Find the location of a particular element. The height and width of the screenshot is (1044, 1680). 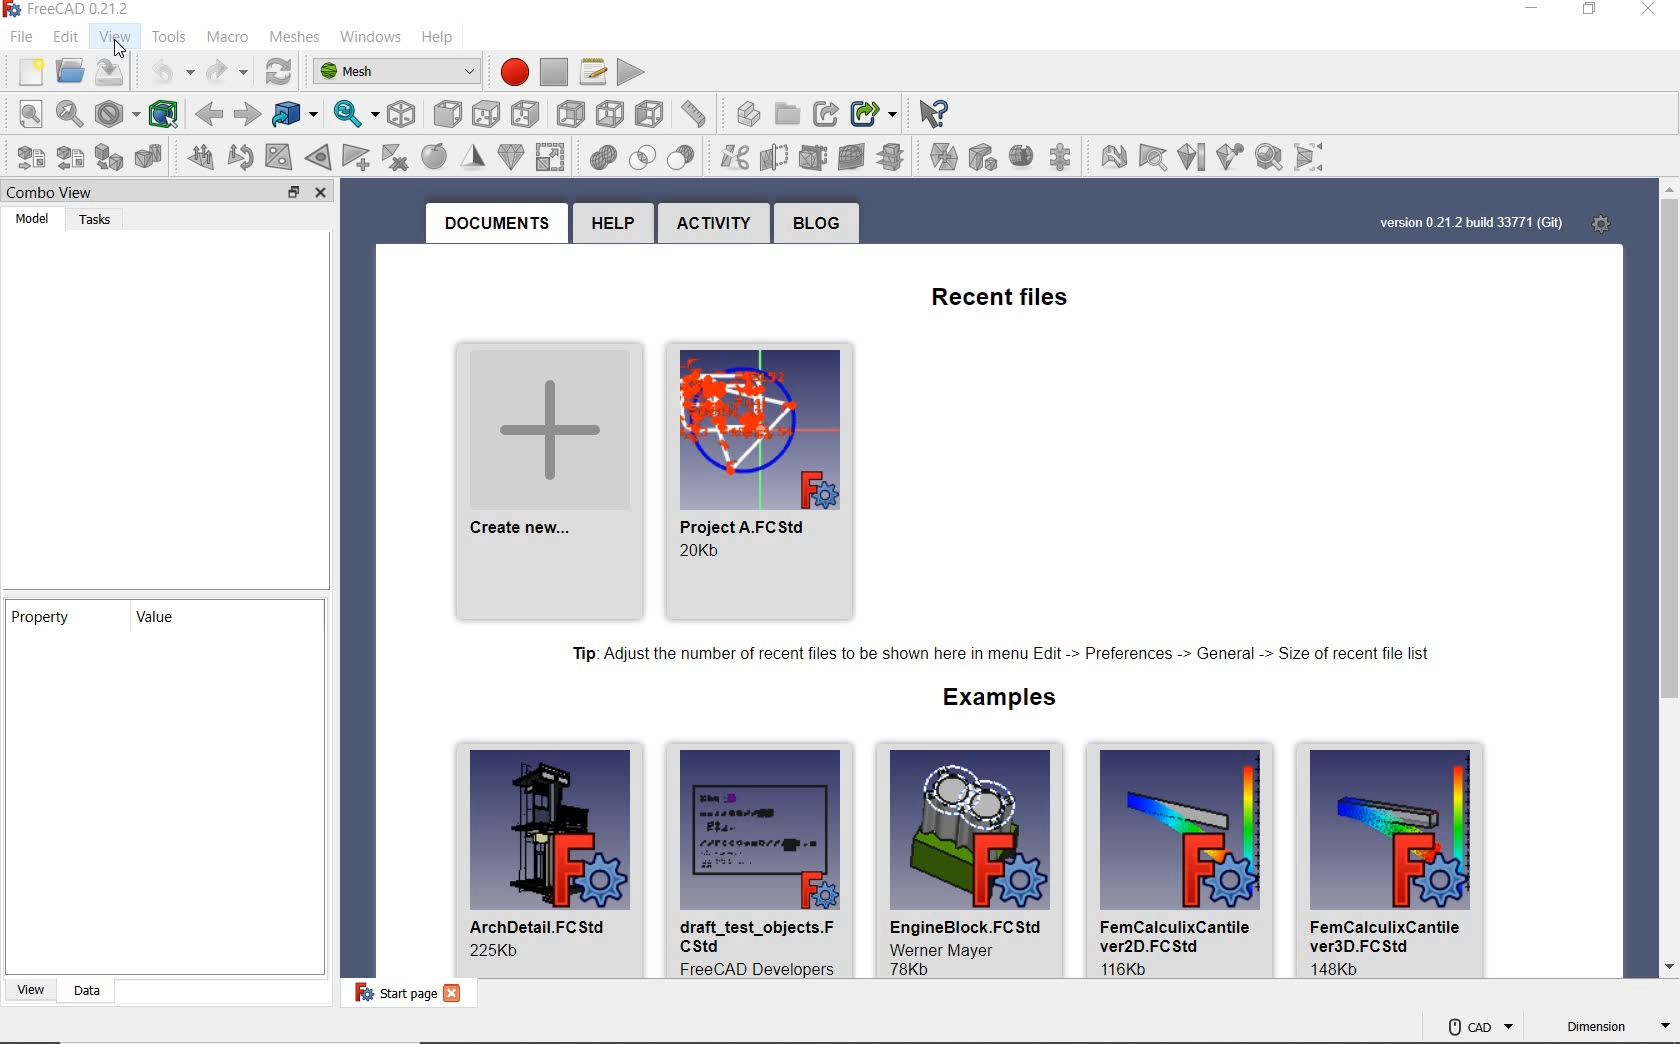

left is located at coordinates (610, 112).